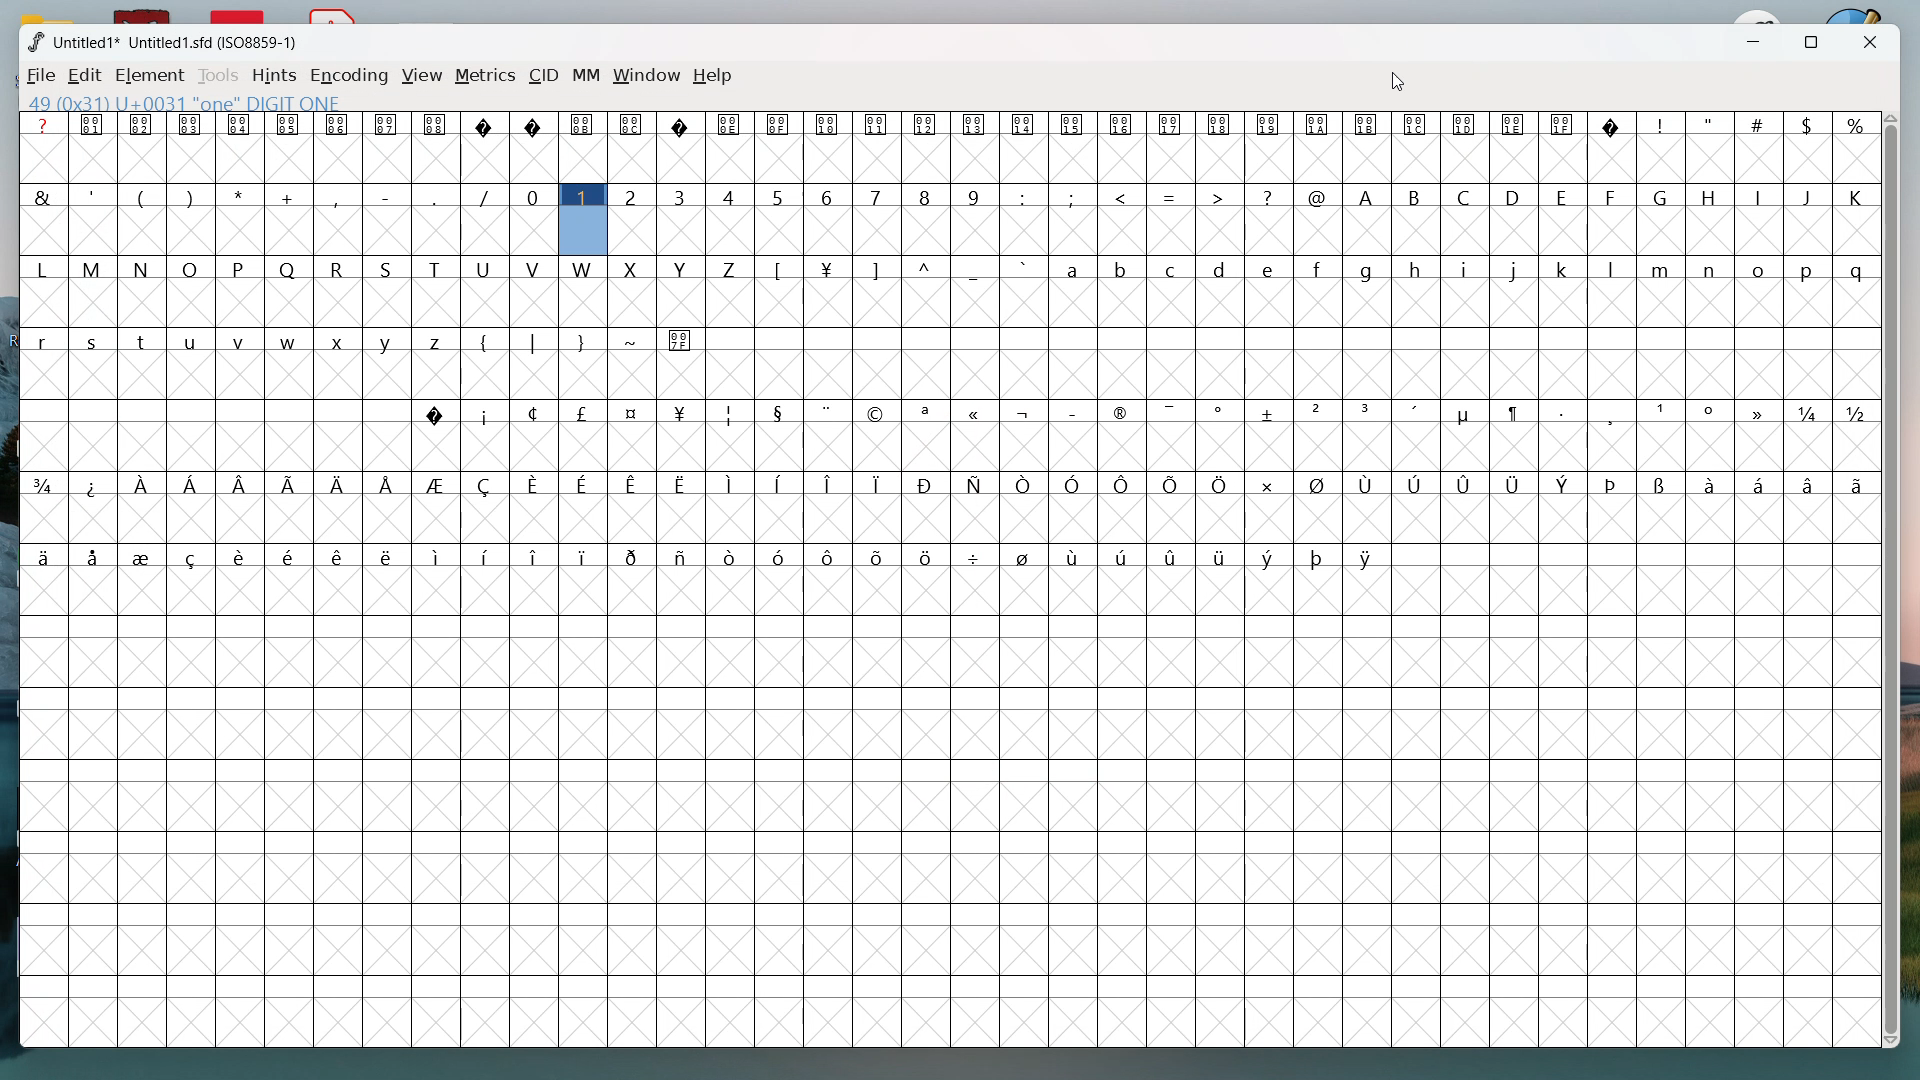 The image size is (1920, 1080). Describe the element at coordinates (1808, 43) in the screenshot. I see `maximize` at that location.